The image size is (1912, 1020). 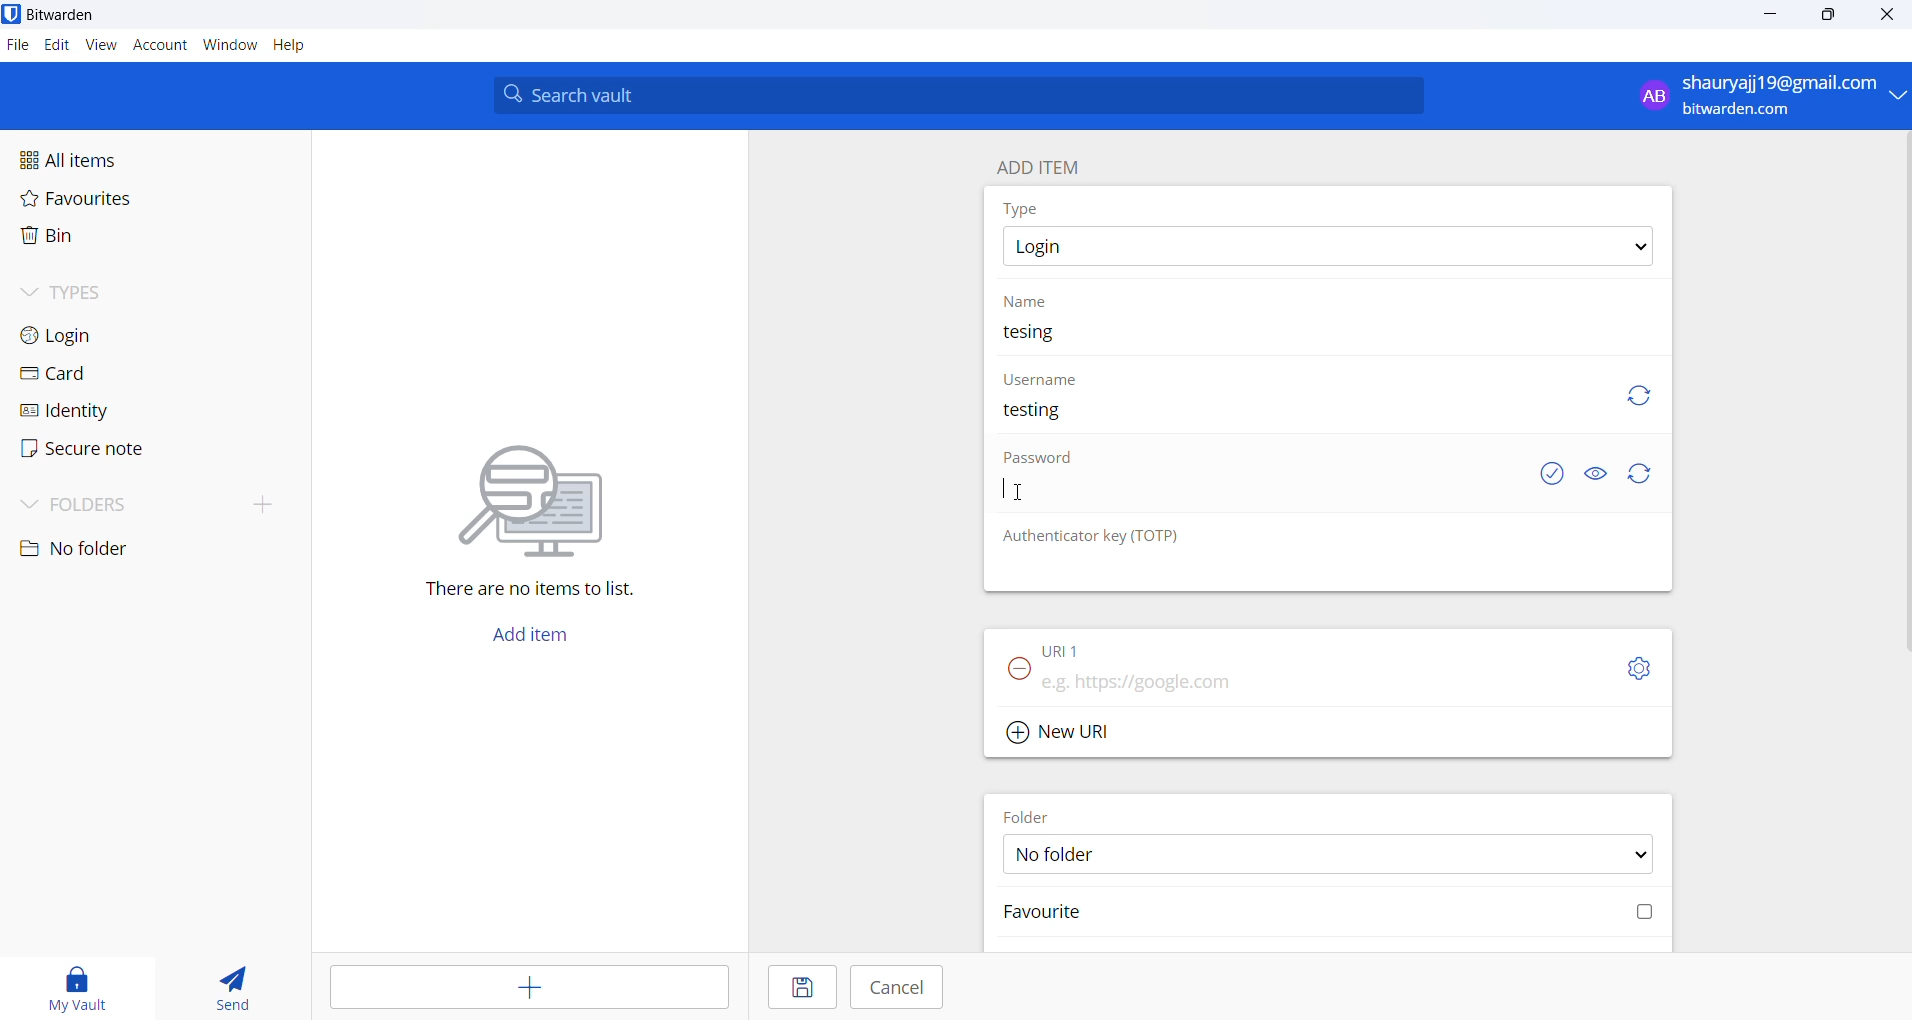 What do you see at coordinates (223, 982) in the screenshot?
I see `send` at bounding box center [223, 982].